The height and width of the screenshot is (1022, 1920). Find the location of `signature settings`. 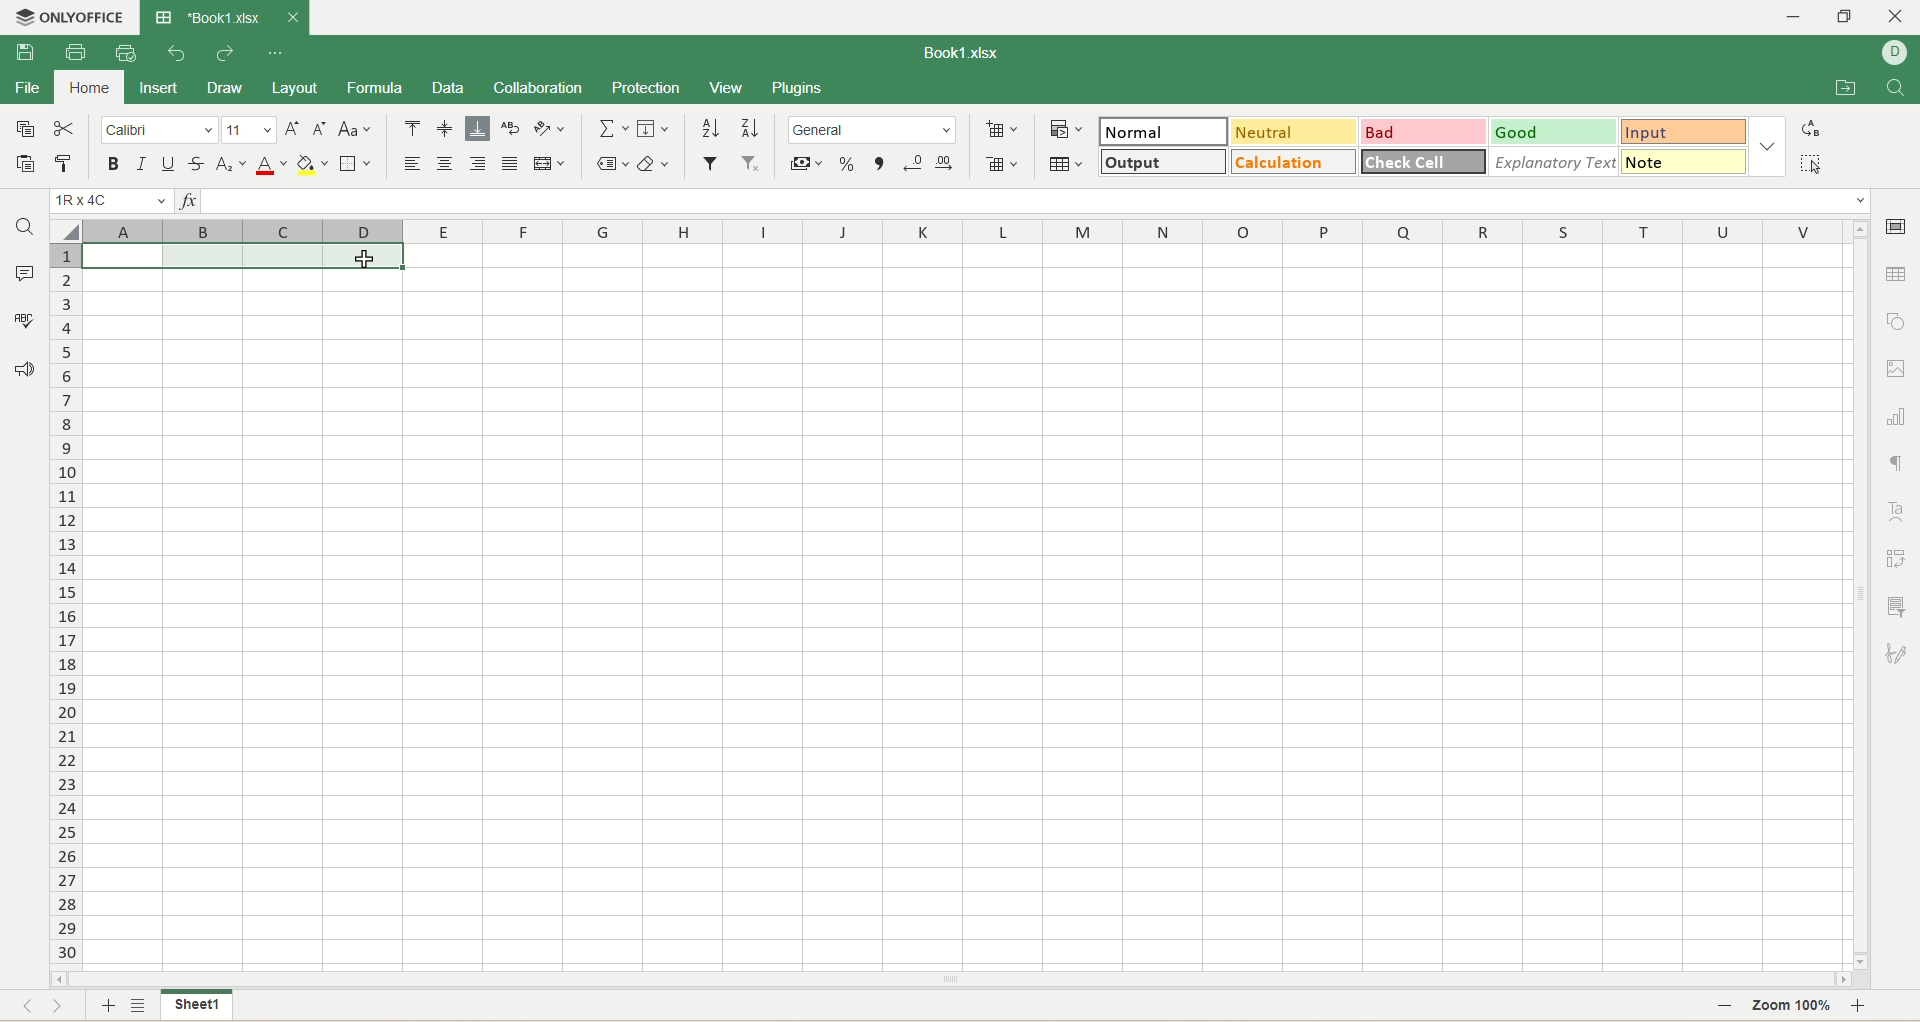

signature settings is located at coordinates (1896, 651).